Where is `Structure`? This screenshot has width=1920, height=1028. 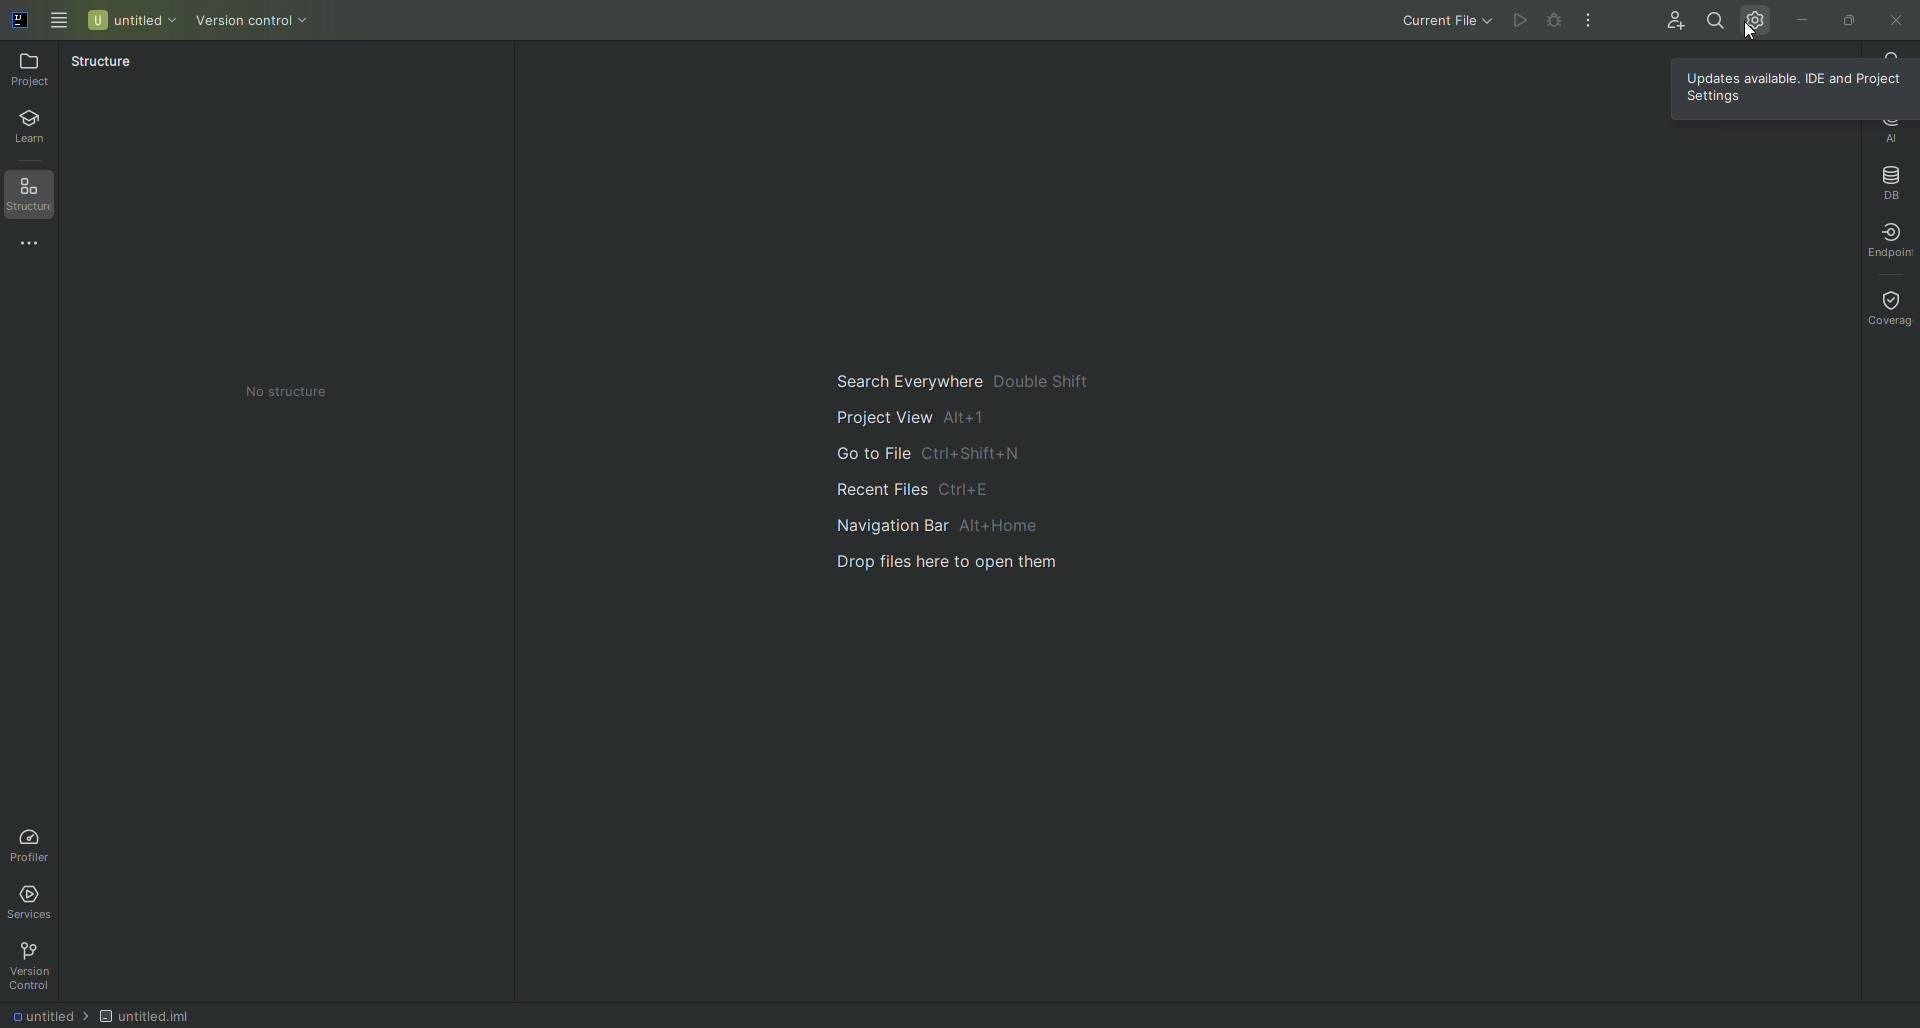 Structure is located at coordinates (37, 197).